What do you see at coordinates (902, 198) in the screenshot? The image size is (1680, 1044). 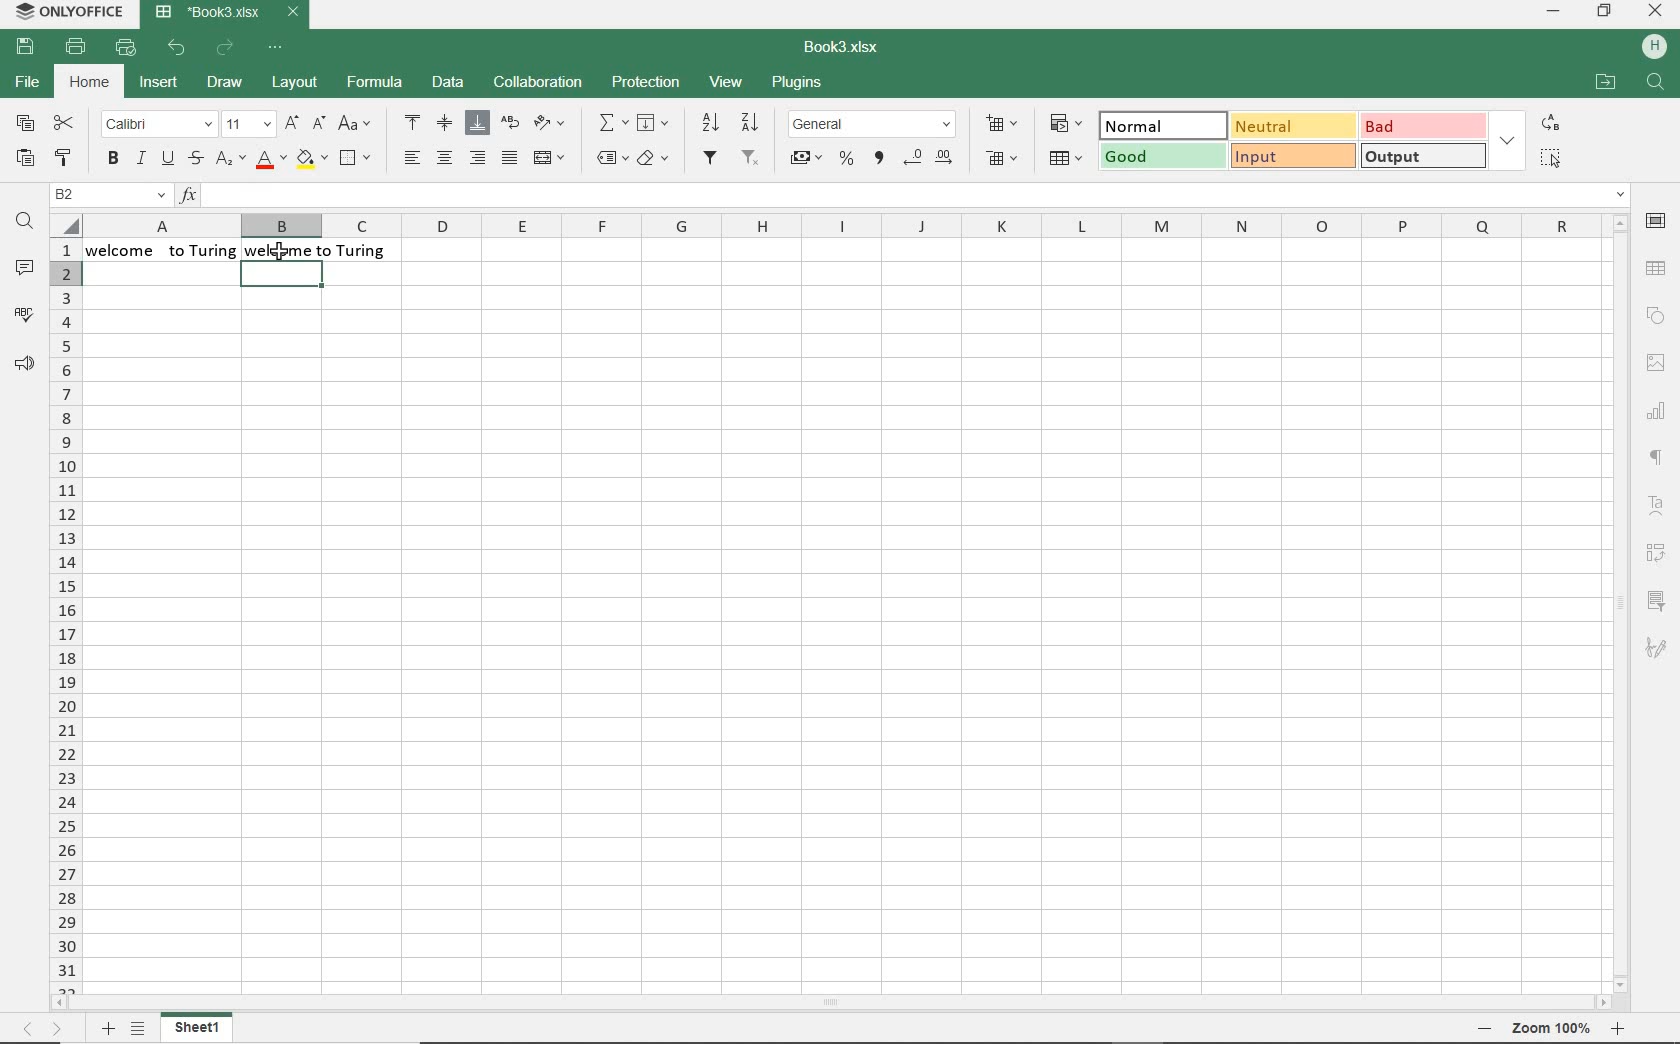 I see `Insert function` at bounding box center [902, 198].